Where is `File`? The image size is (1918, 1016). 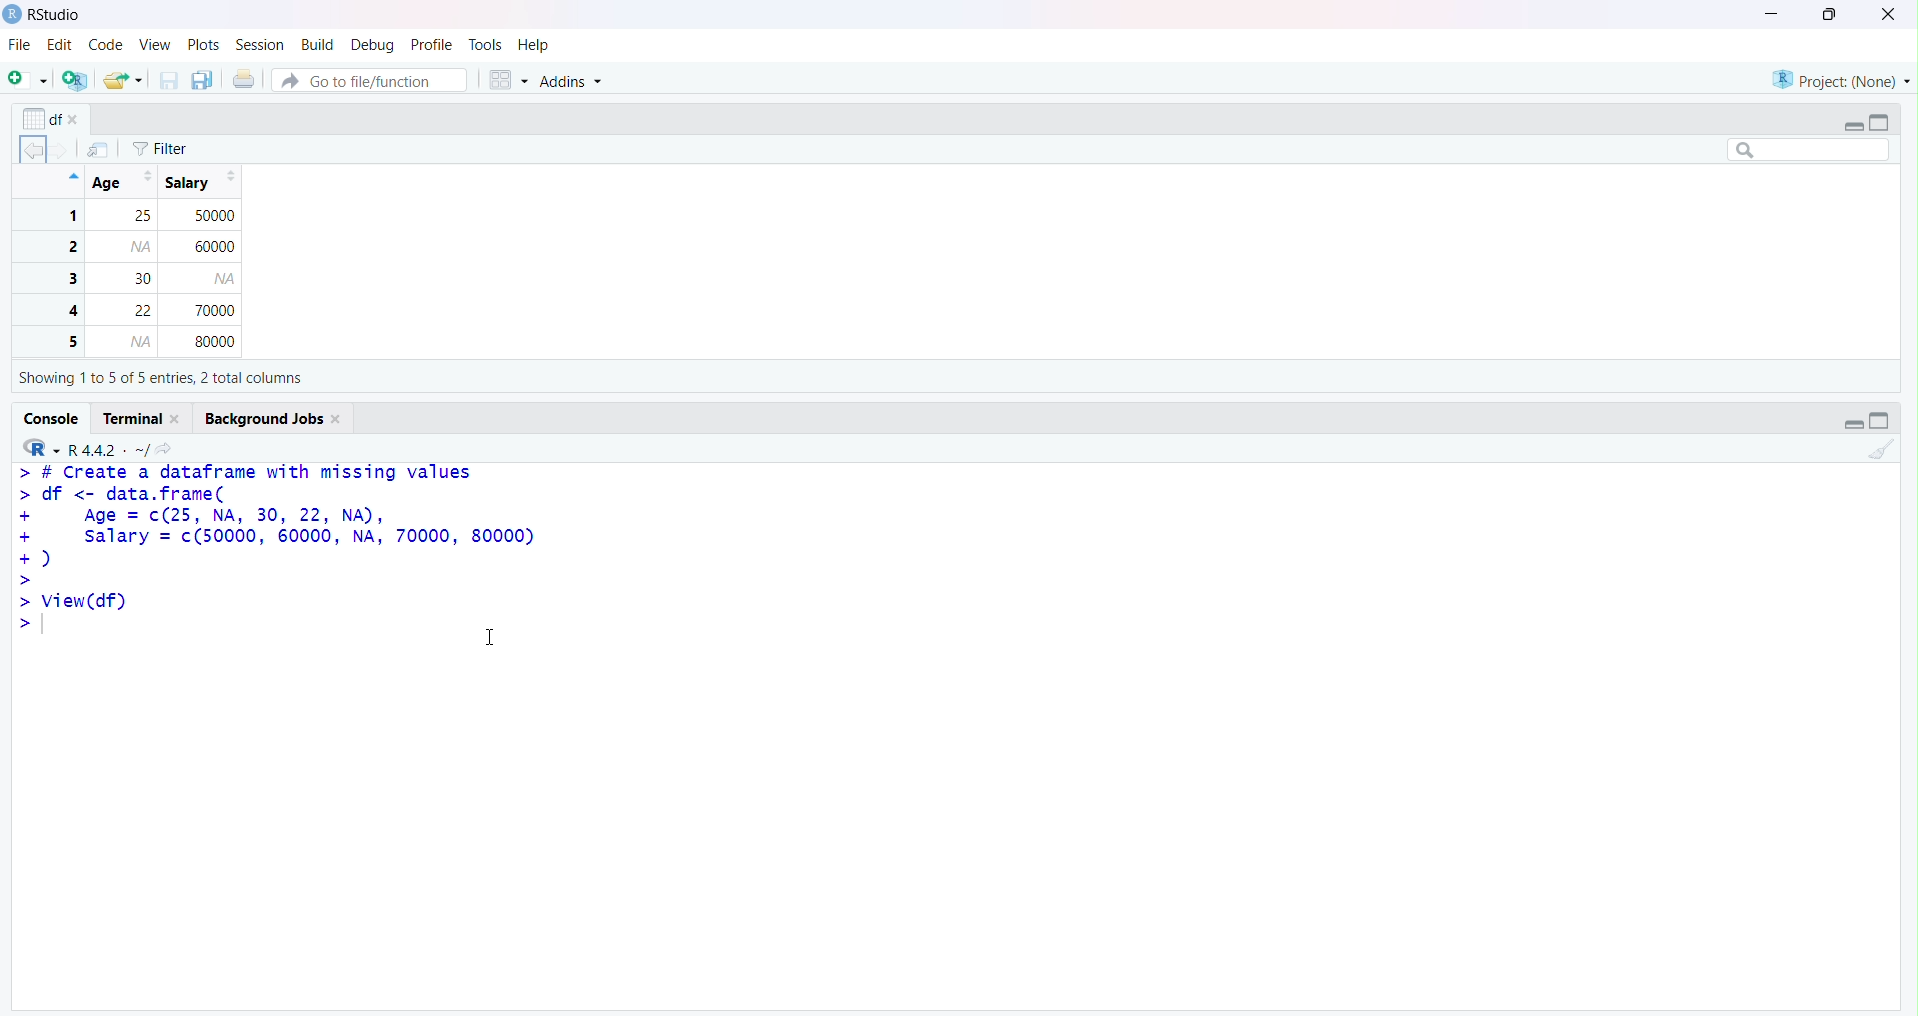
File is located at coordinates (18, 45).